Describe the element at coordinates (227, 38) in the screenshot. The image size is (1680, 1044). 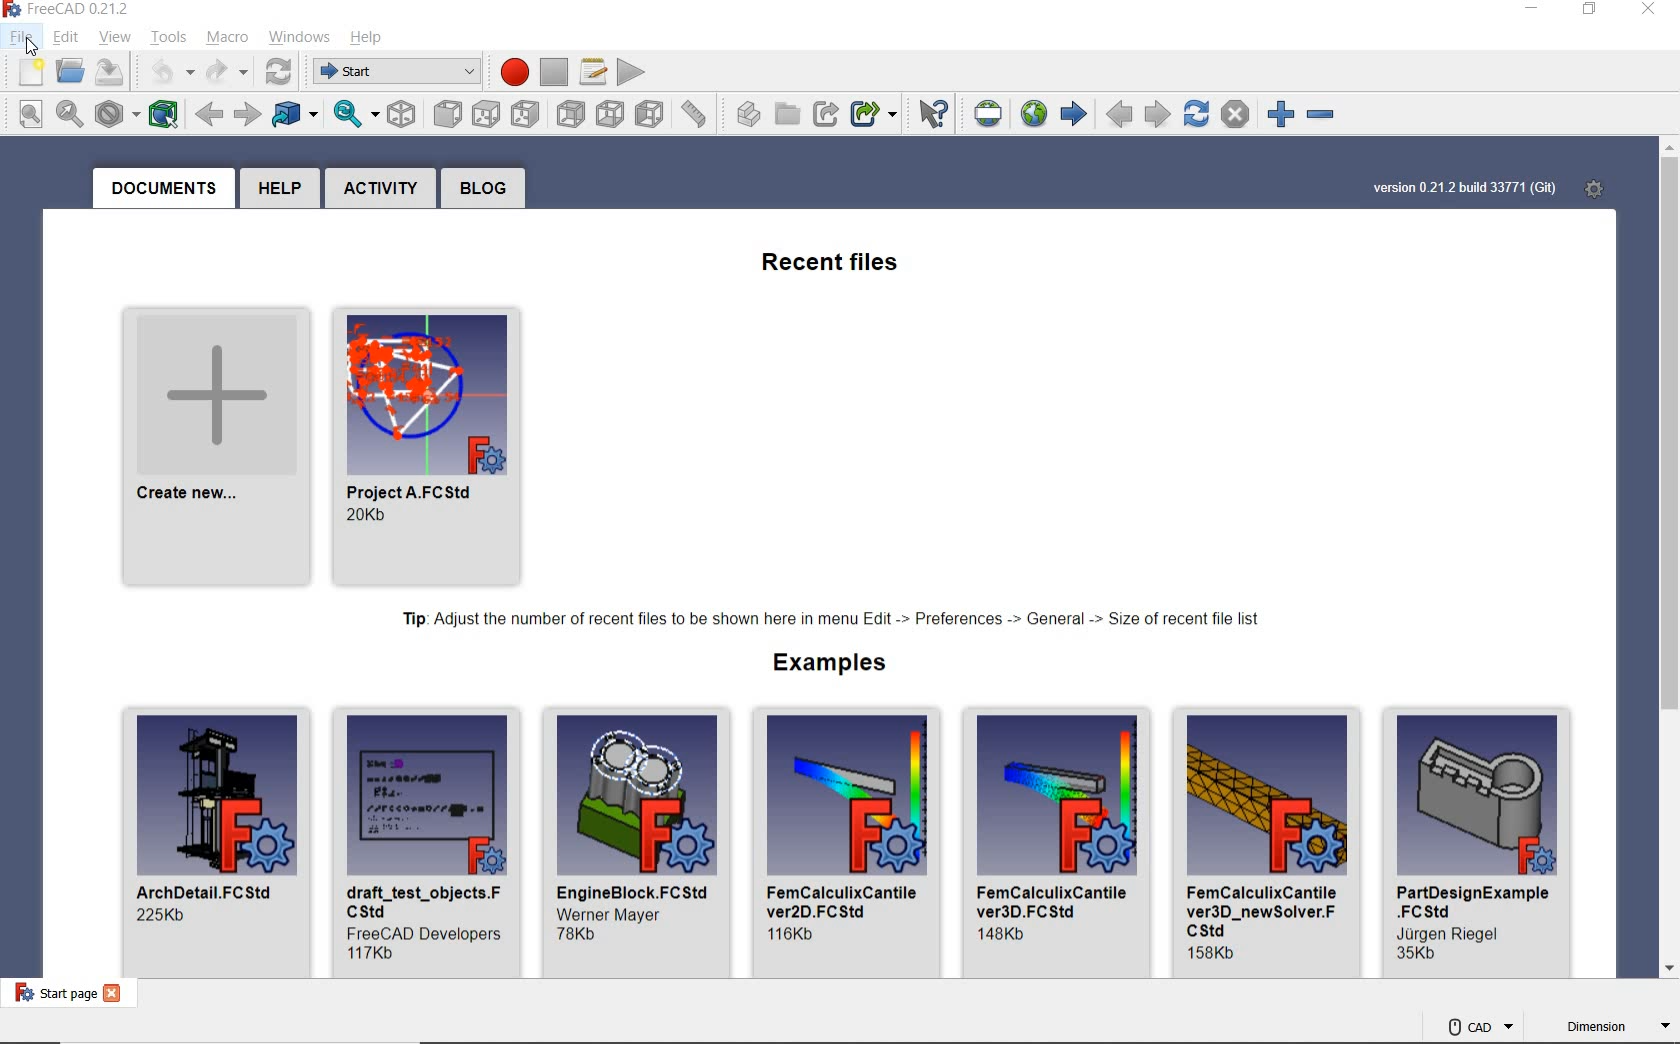
I see `MACRO` at that location.